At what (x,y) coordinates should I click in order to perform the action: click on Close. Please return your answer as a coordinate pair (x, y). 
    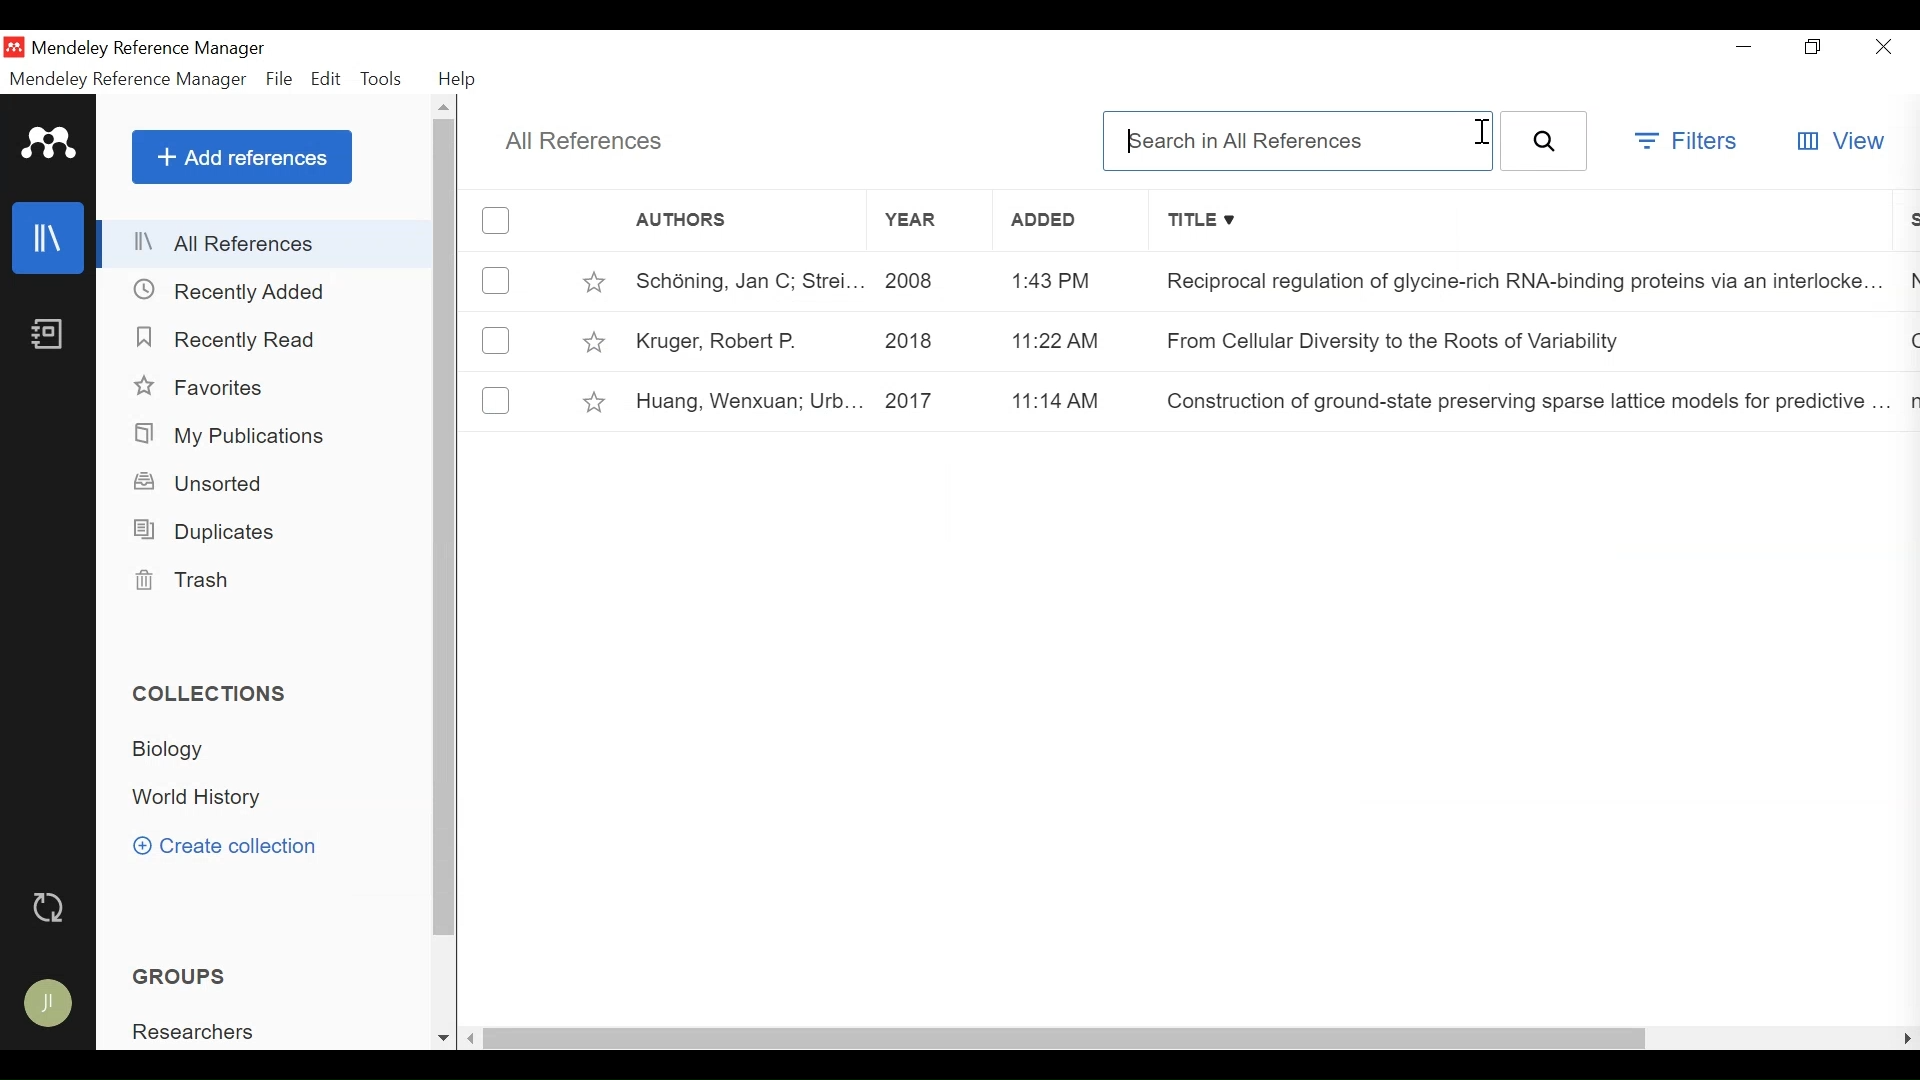
    Looking at the image, I should click on (1885, 46).